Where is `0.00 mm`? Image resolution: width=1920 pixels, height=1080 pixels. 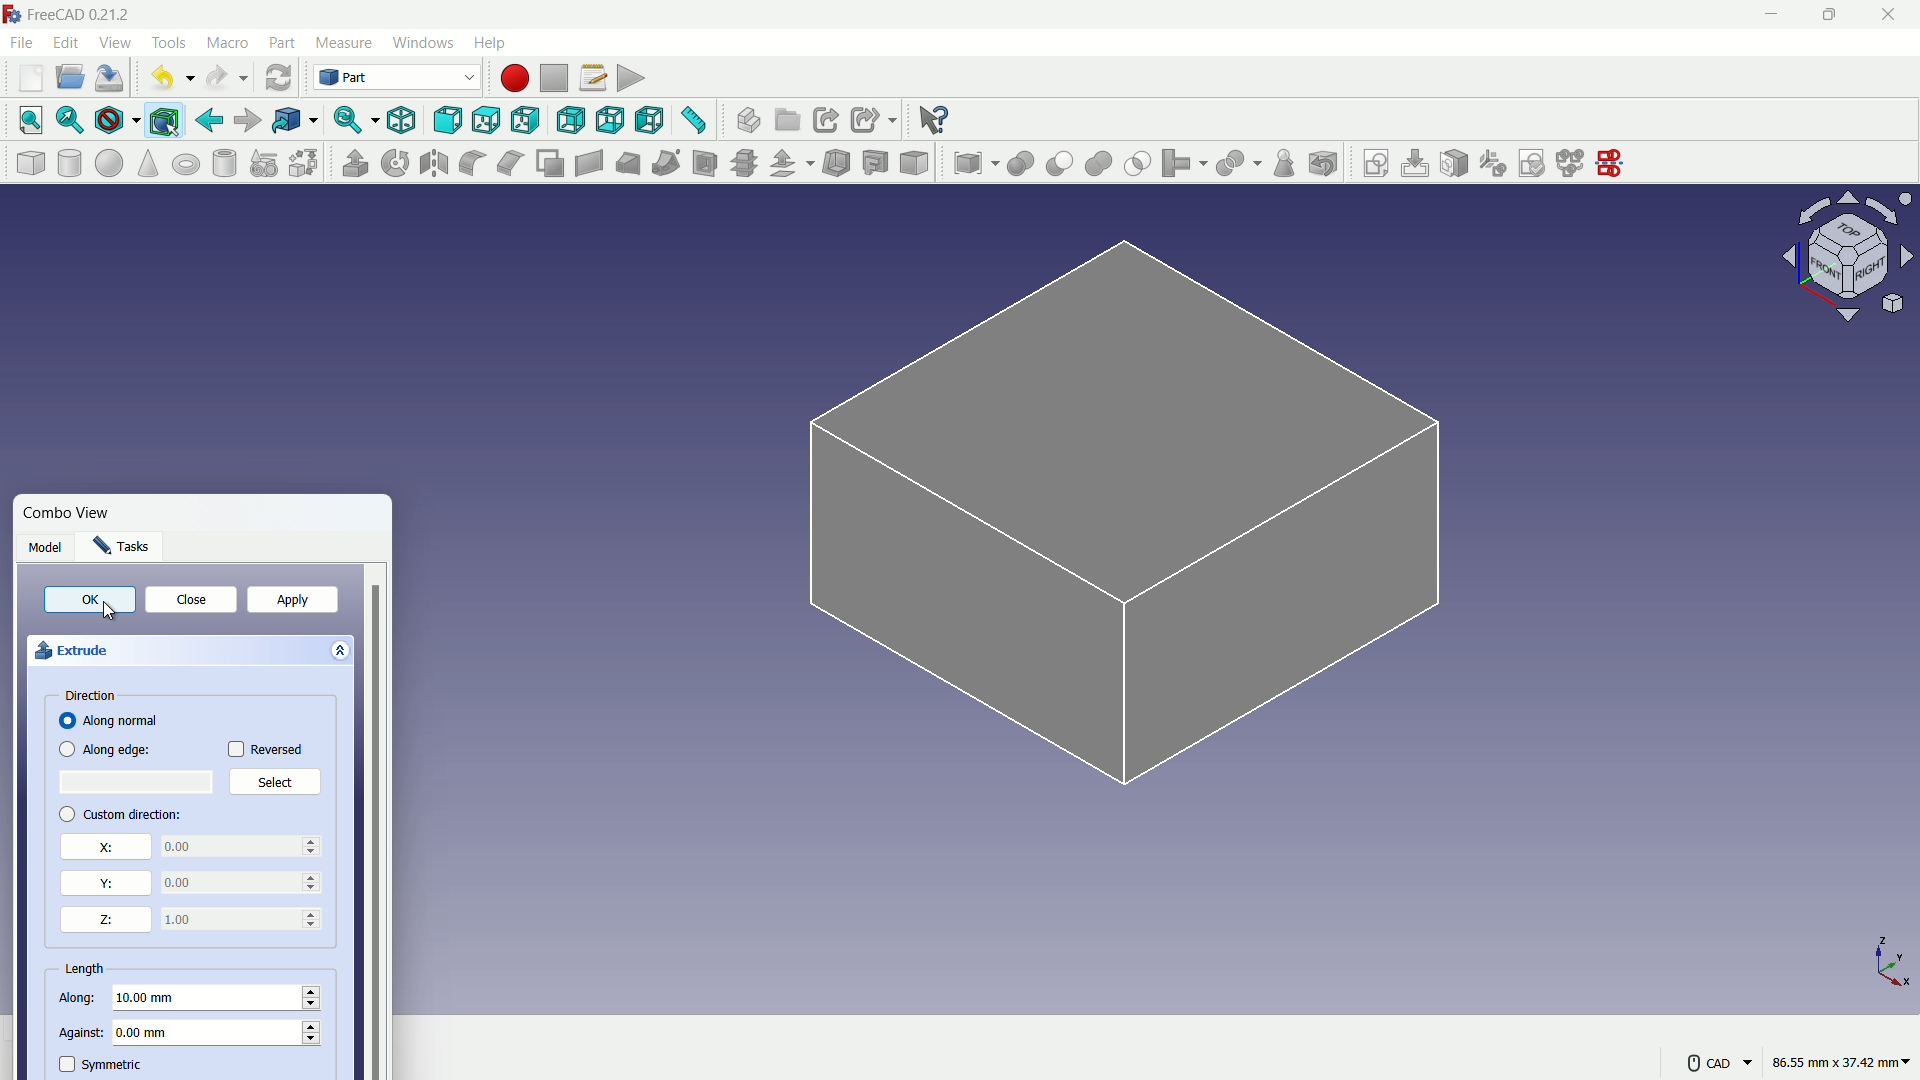 0.00 mm is located at coordinates (221, 1033).